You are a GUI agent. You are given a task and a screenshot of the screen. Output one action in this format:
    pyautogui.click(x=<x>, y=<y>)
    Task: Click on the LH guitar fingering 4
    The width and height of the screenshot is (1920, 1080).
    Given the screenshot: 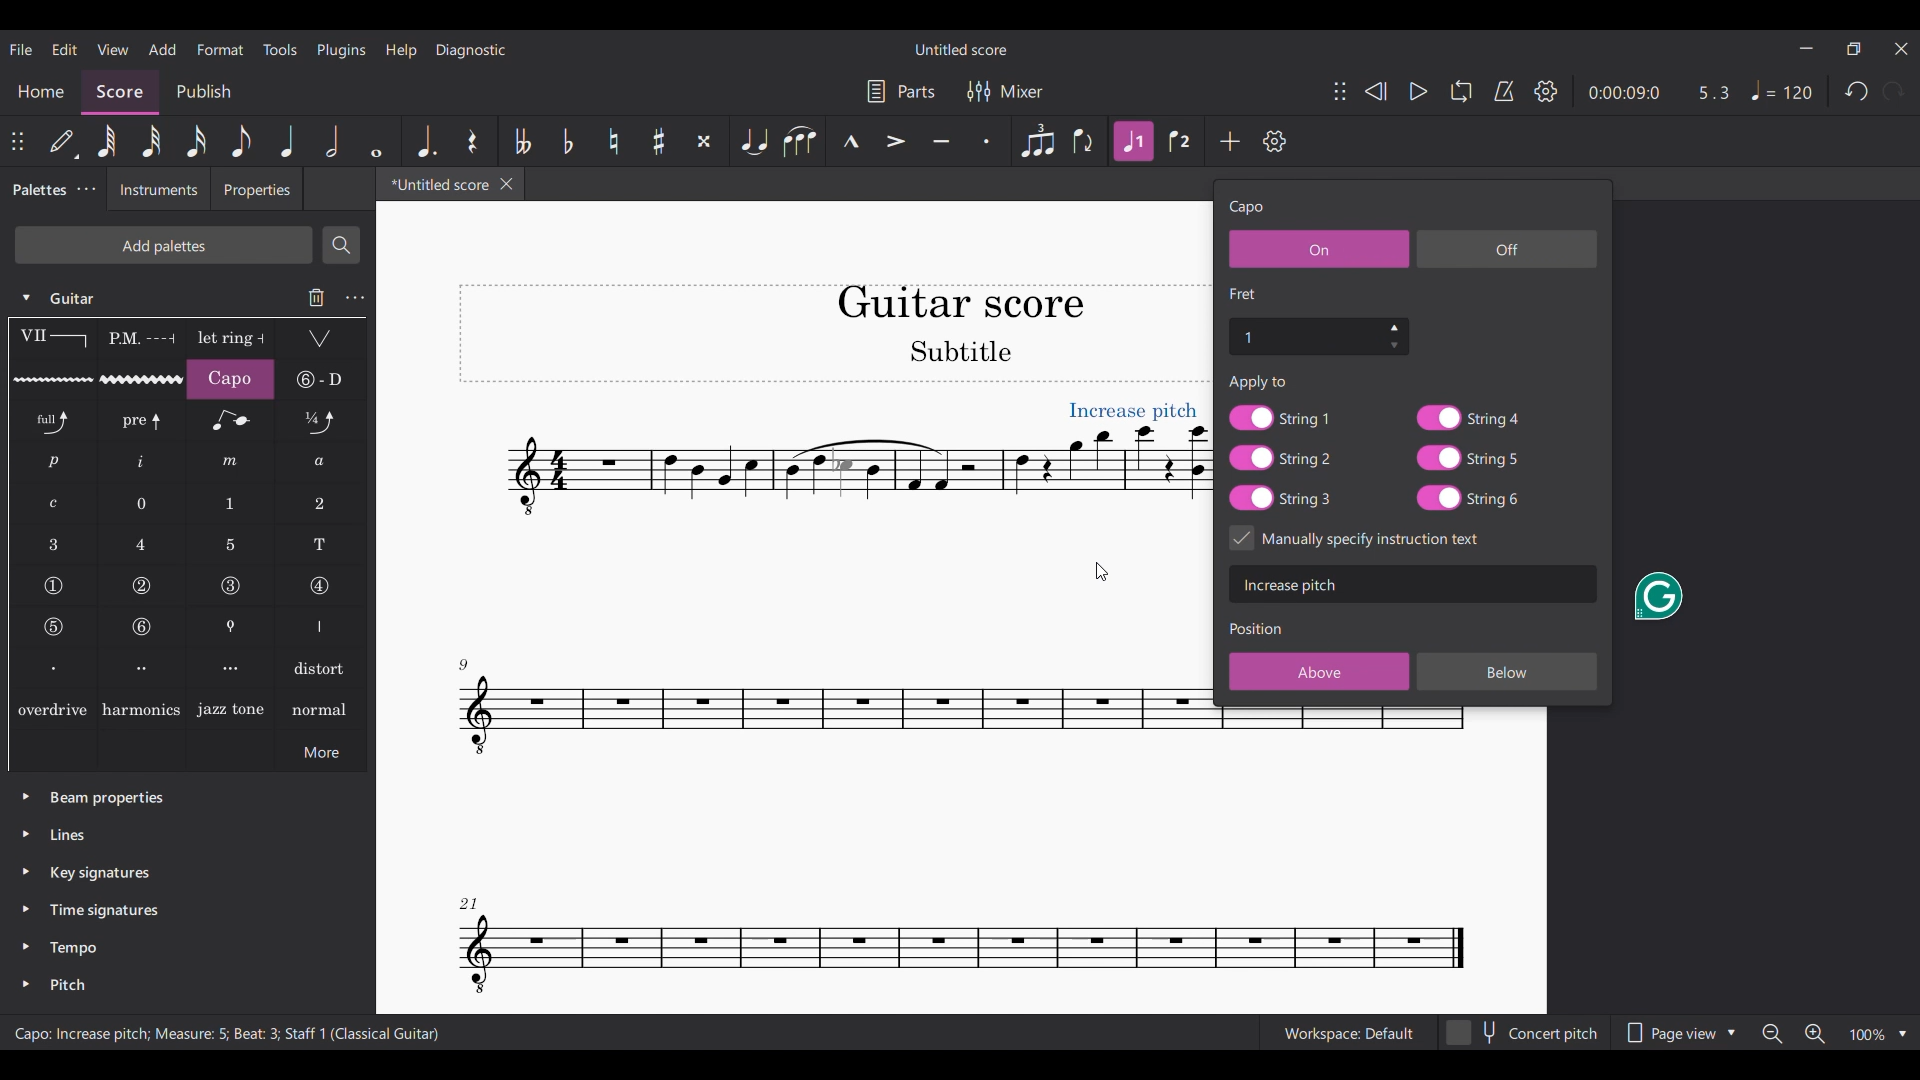 What is the action you would take?
    pyautogui.click(x=143, y=544)
    